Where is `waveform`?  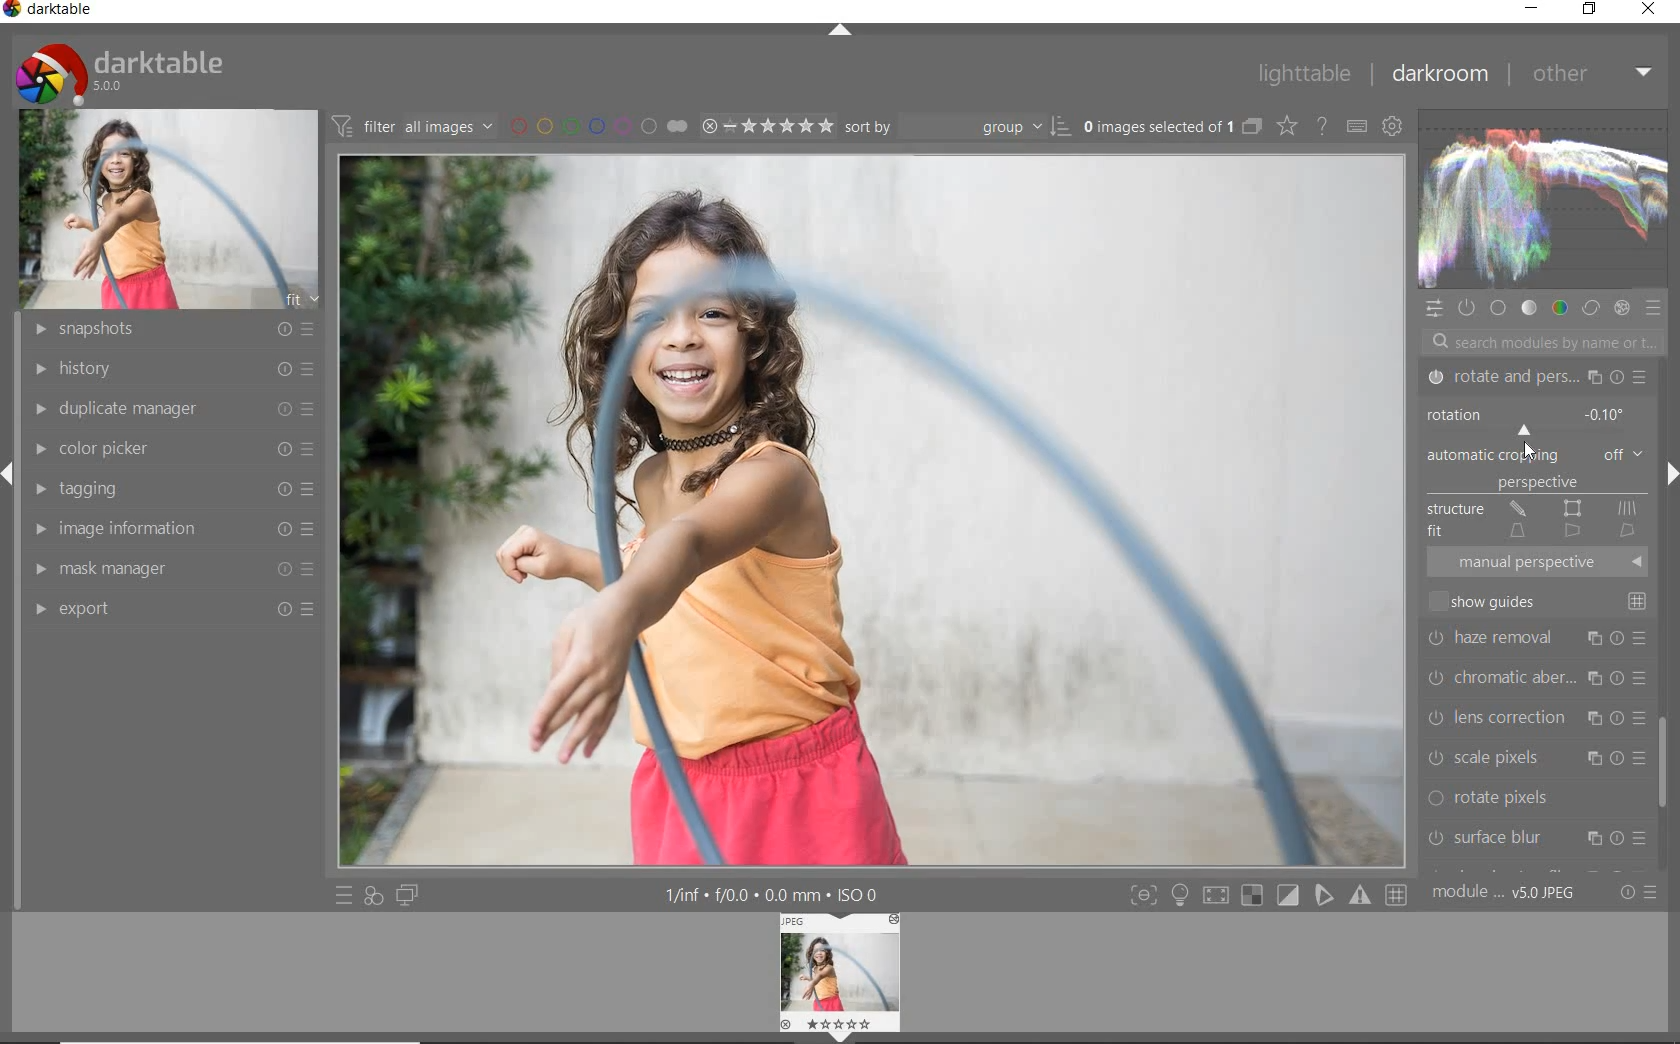
waveform is located at coordinates (1541, 199).